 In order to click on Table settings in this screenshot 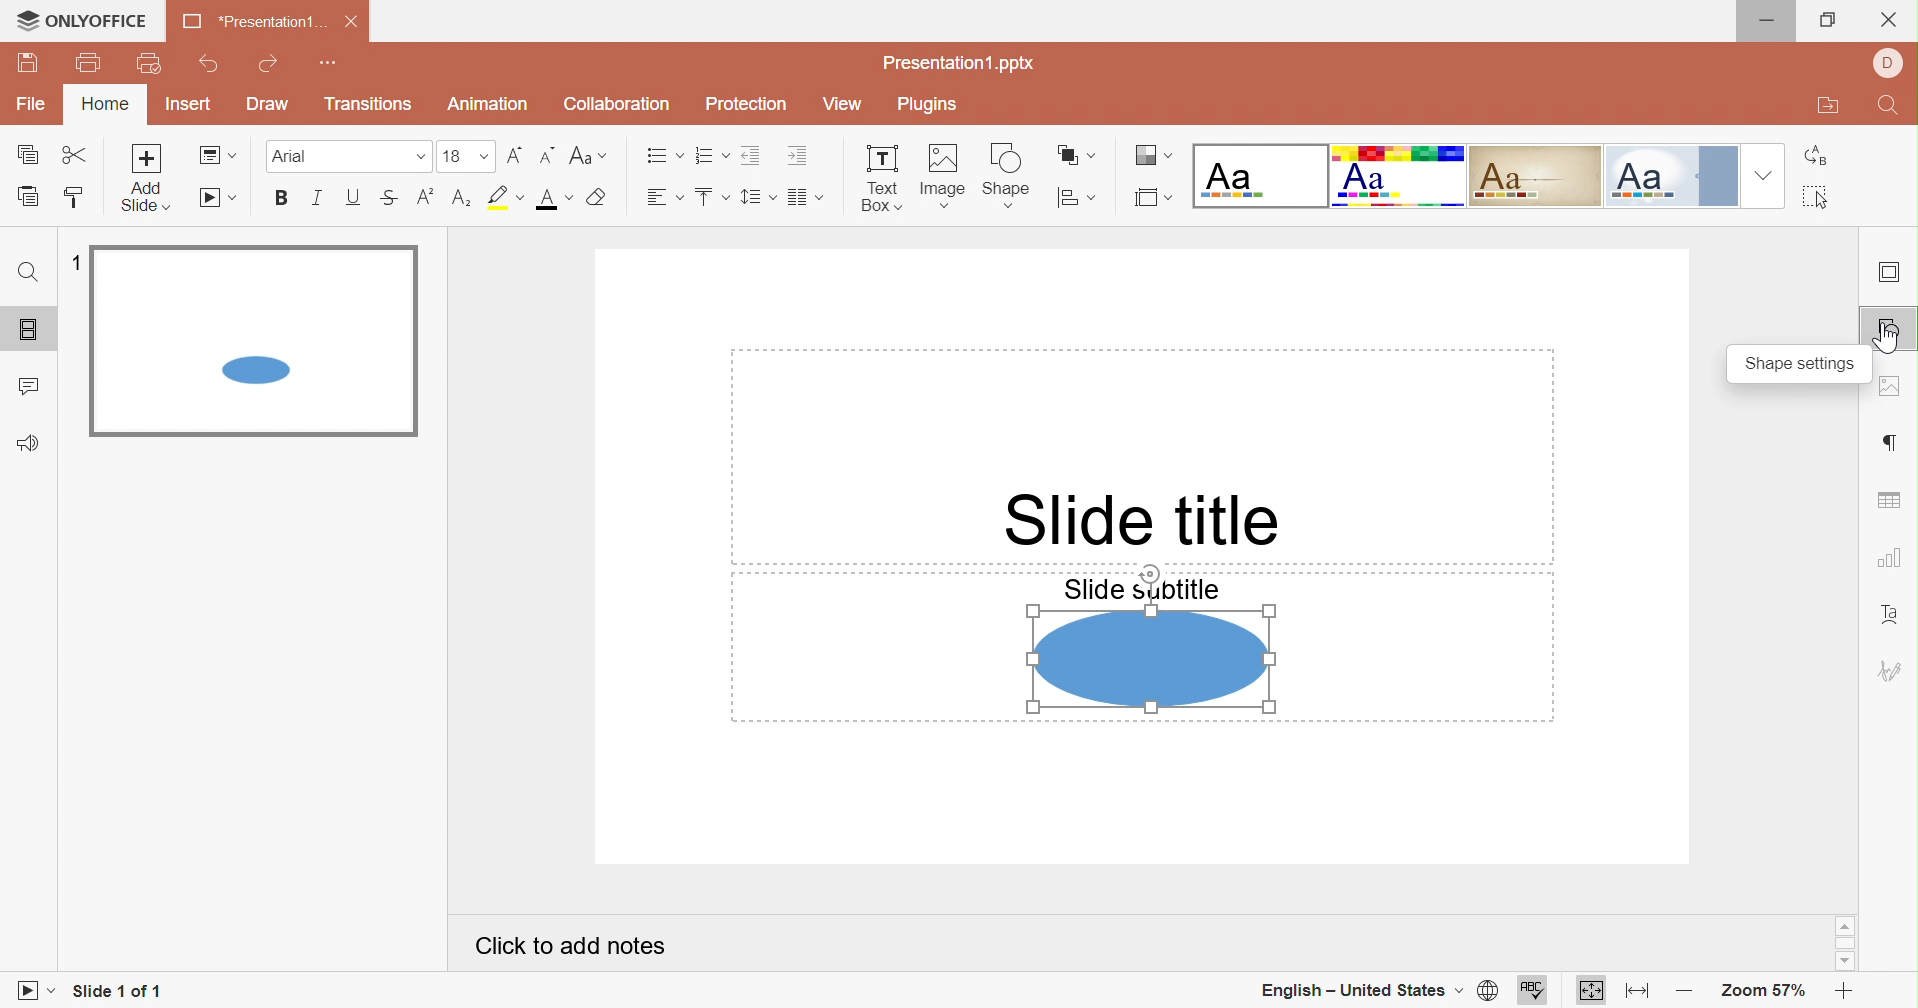, I will do `click(1892, 502)`.